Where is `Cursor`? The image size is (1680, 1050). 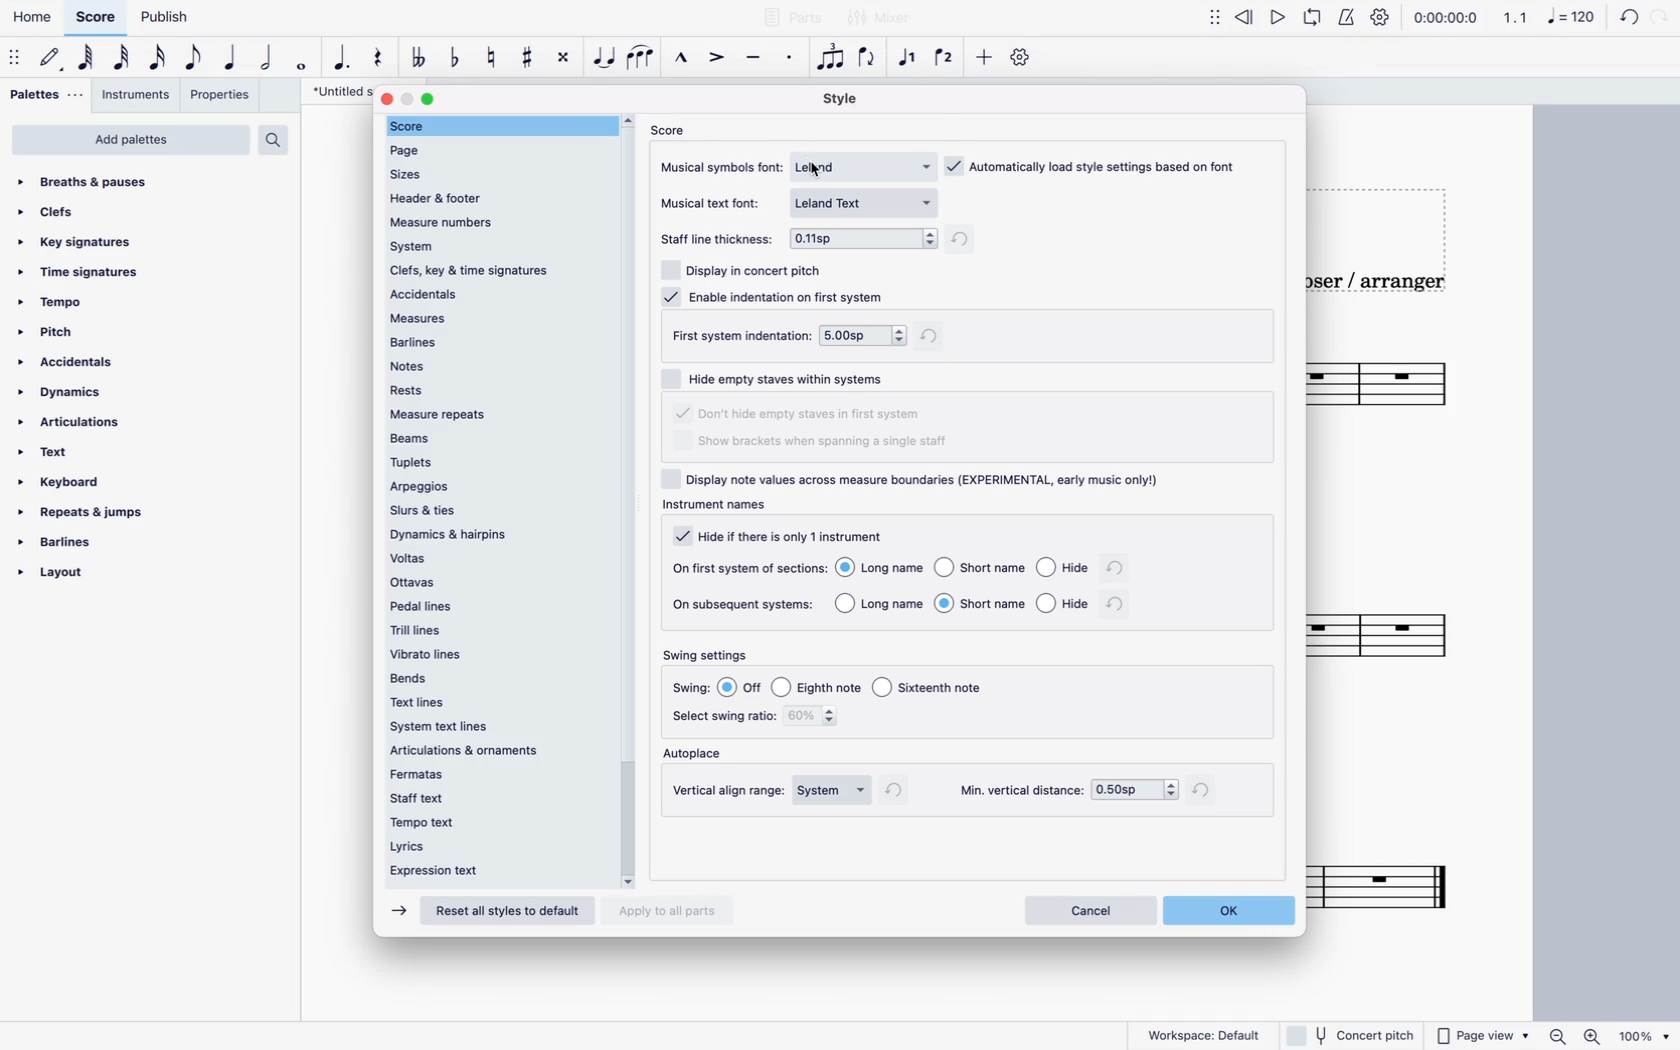 Cursor is located at coordinates (819, 173).